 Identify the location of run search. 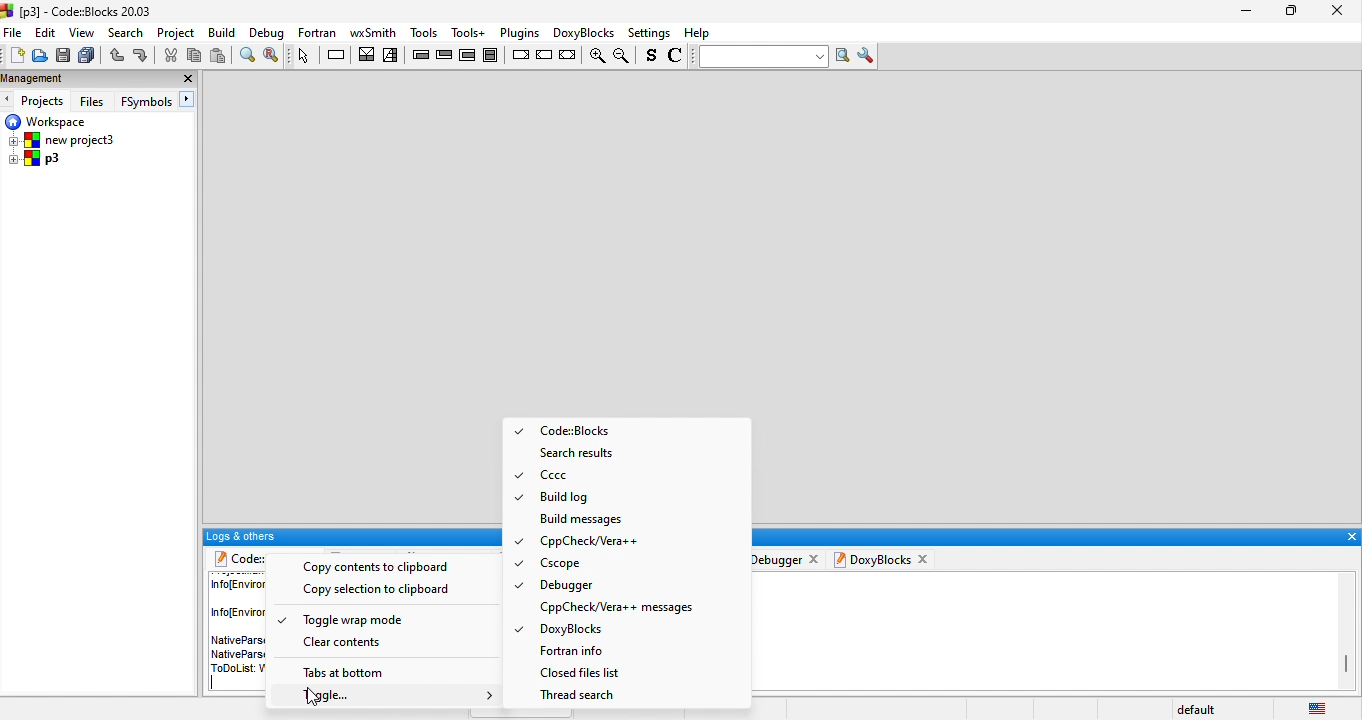
(844, 56).